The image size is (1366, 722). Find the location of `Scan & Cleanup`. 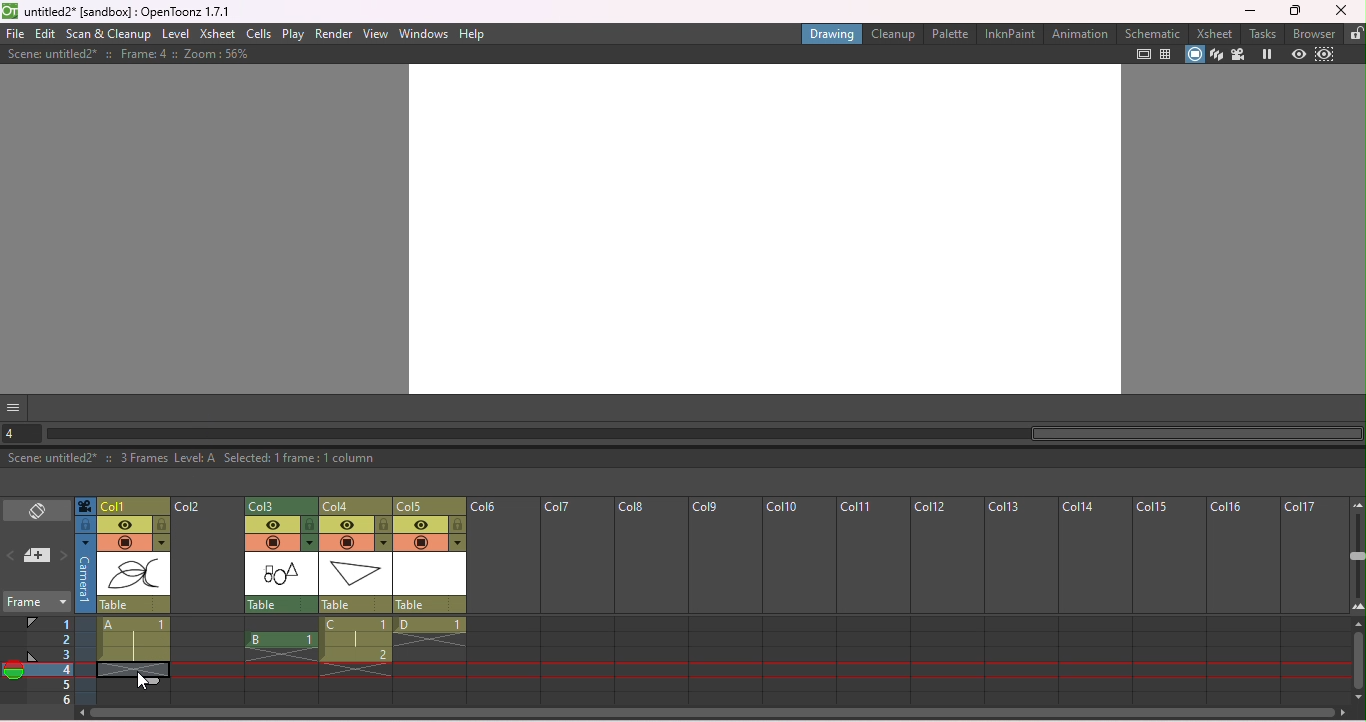

Scan & Cleanup is located at coordinates (110, 34).